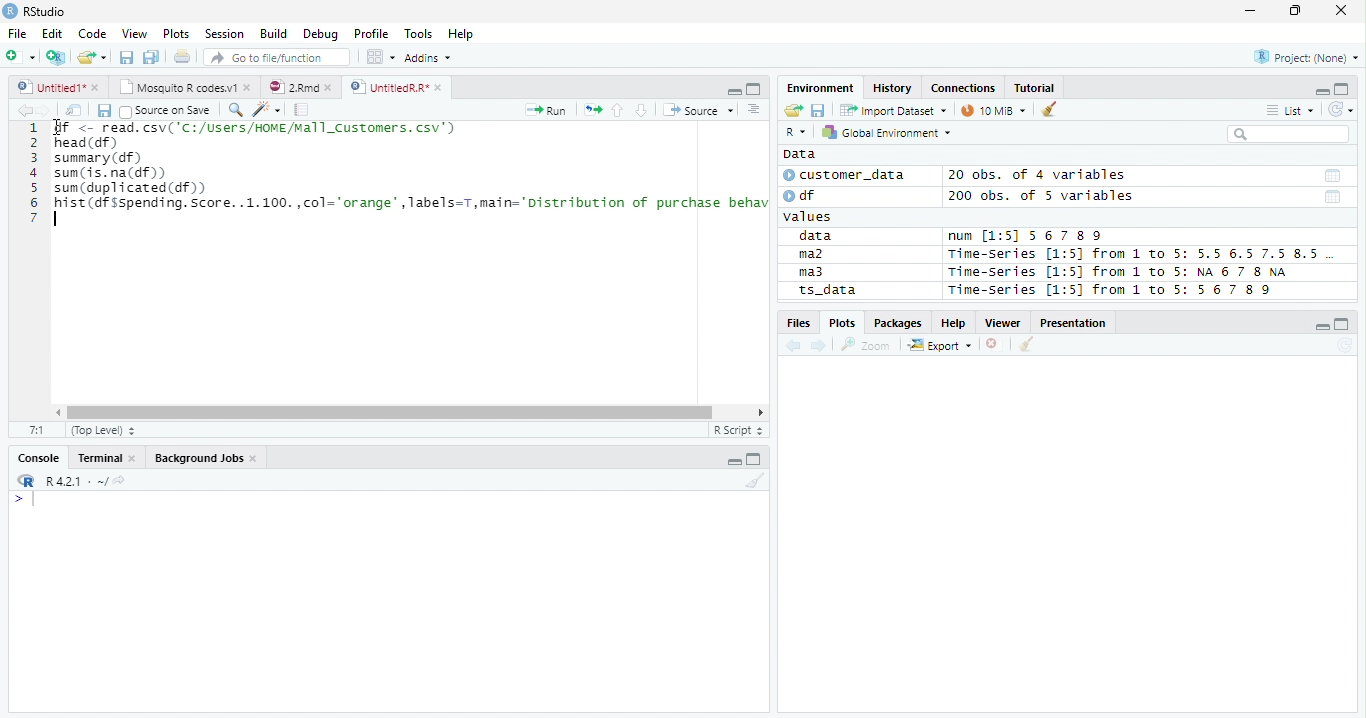 This screenshot has width=1366, height=718. What do you see at coordinates (398, 88) in the screenshot?
I see `UnititledR.R` at bounding box center [398, 88].